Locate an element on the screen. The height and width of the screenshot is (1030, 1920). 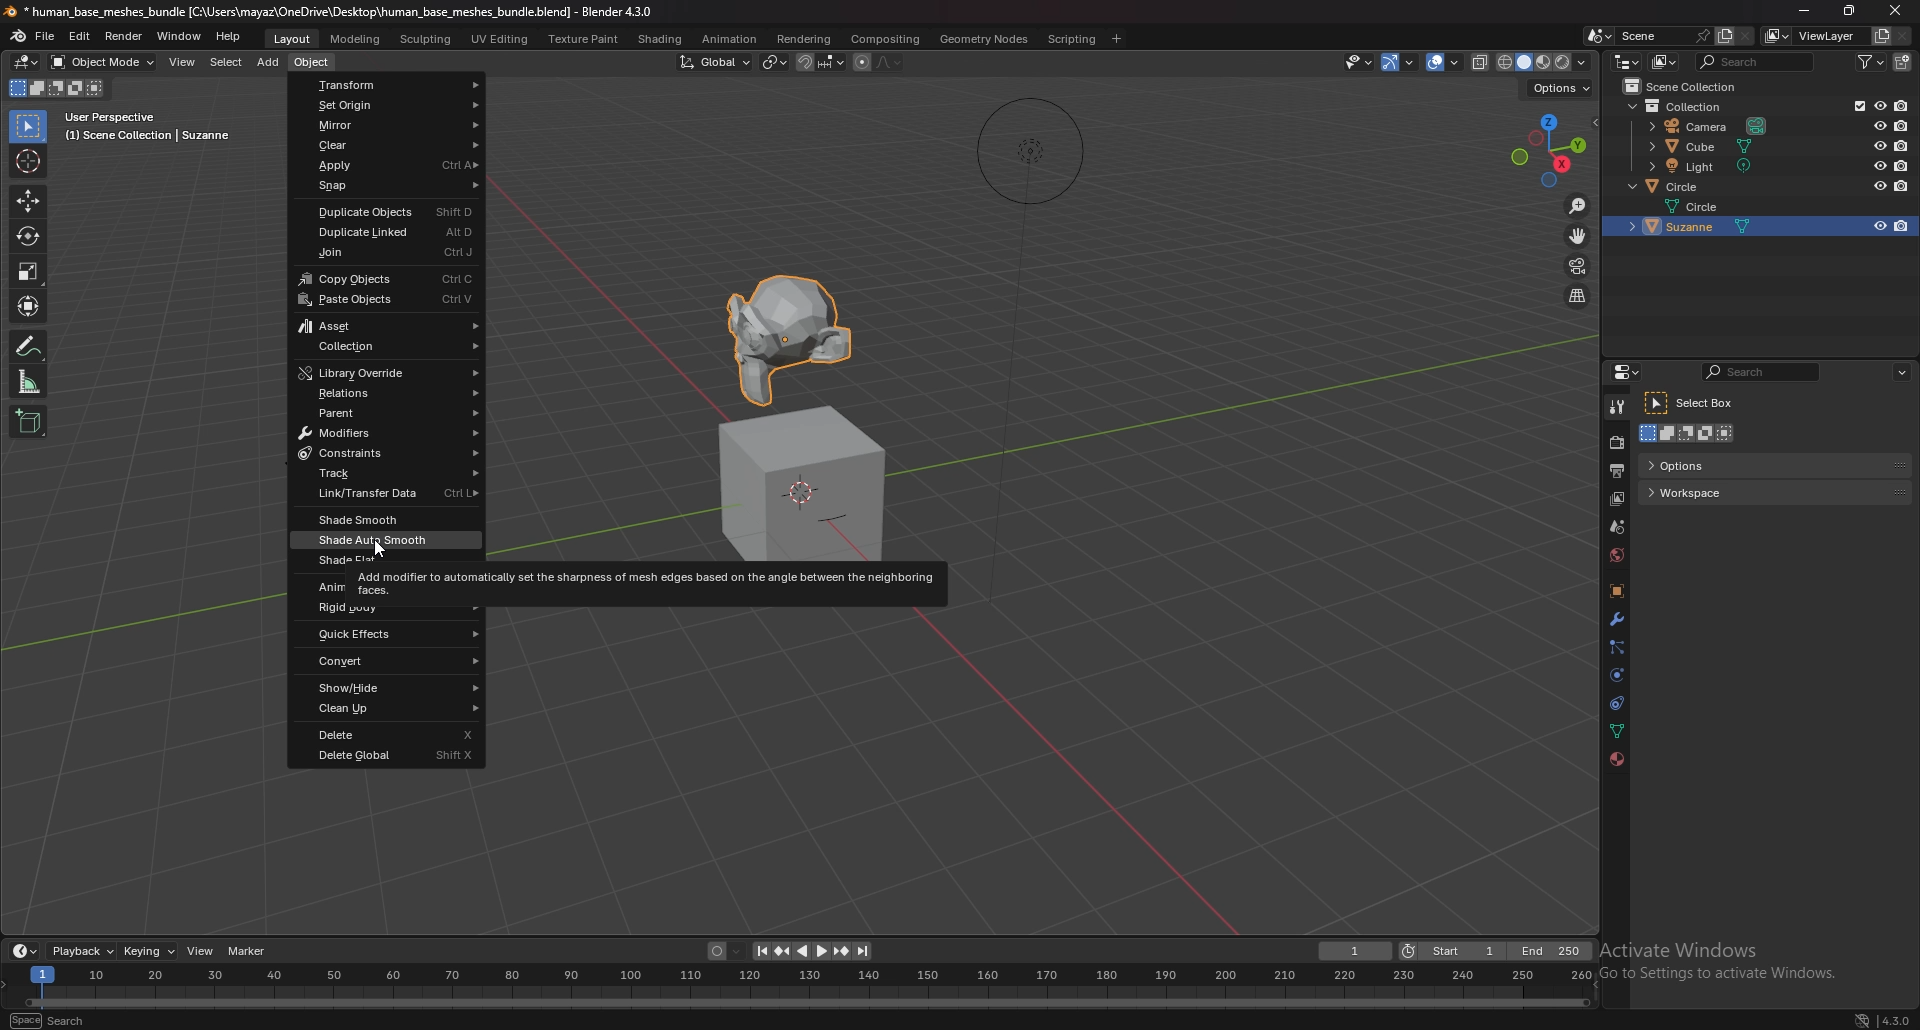
selector is located at coordinates (29, 126).